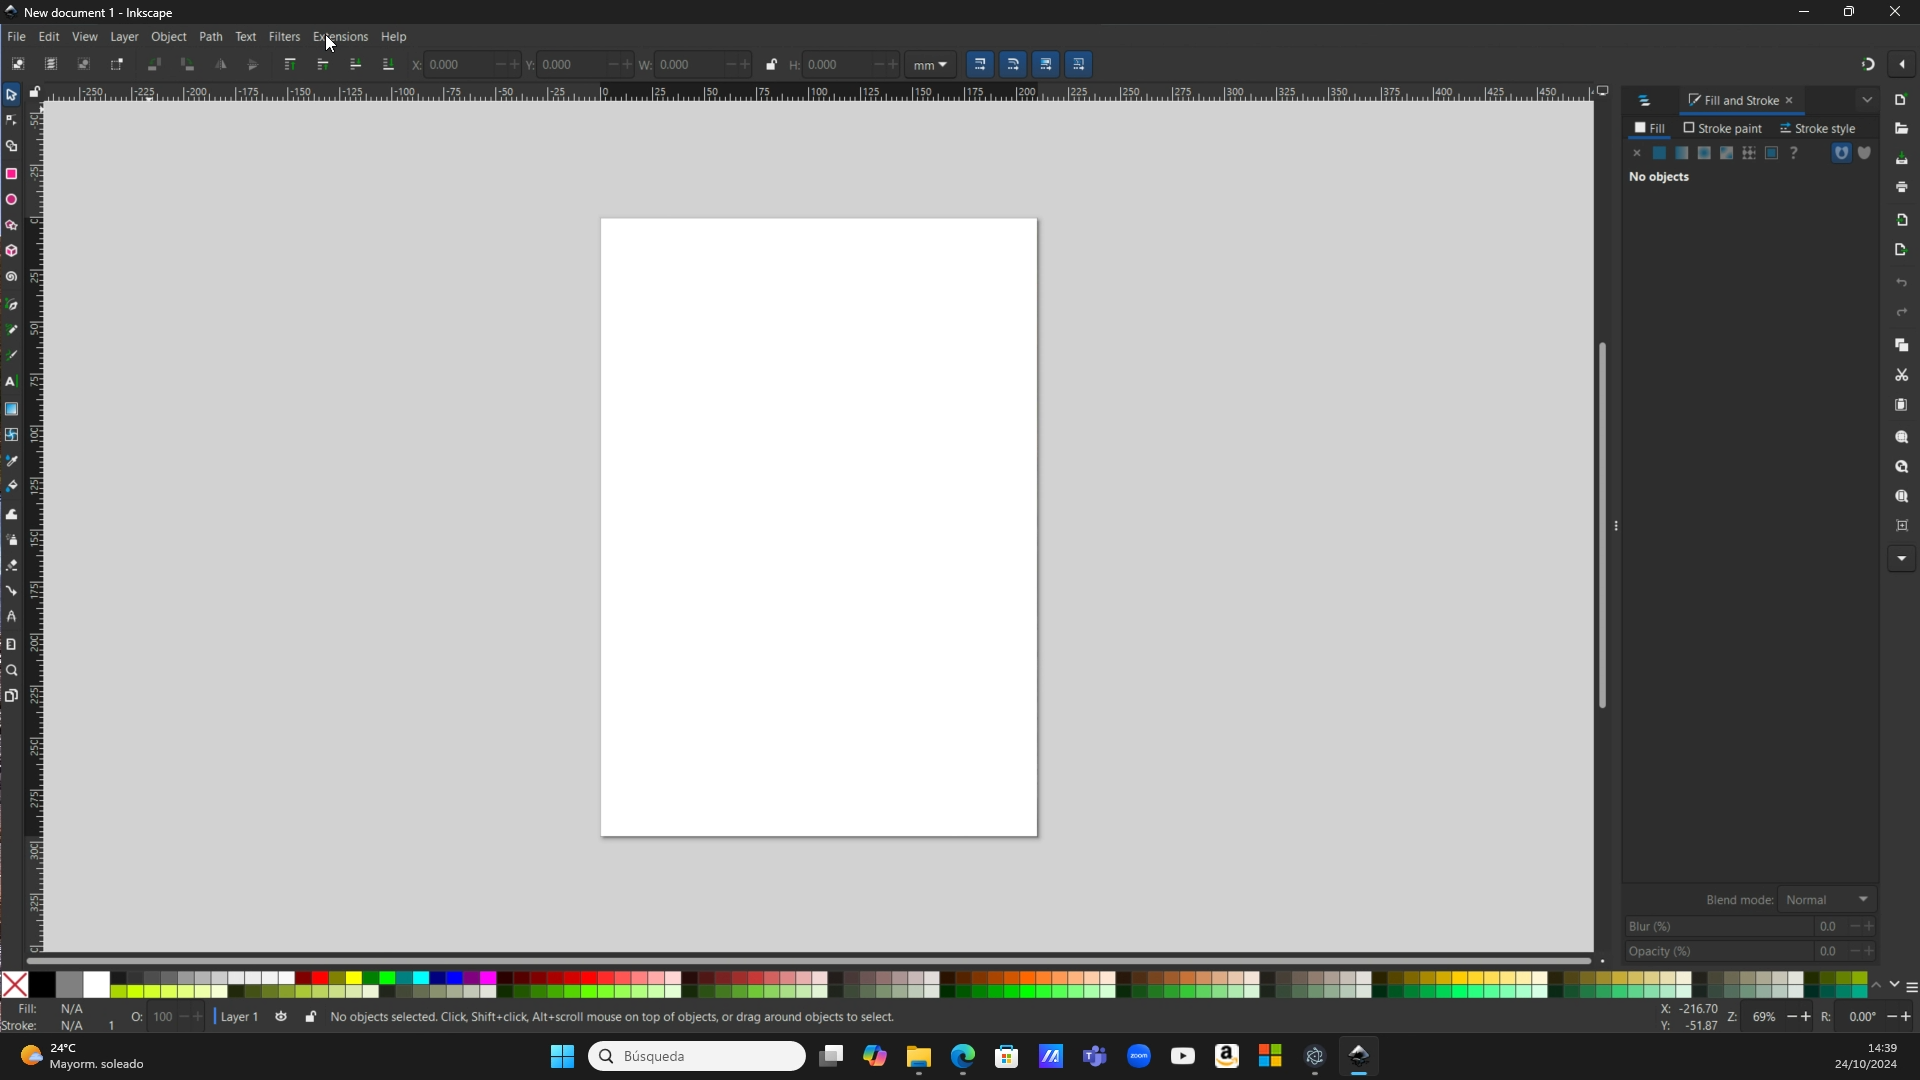 The height and width of the screenshot is (1080, 1920). Describe the element at coordinates (747, 63) in the screenshot. I see `Image Shape Customization` at that location.